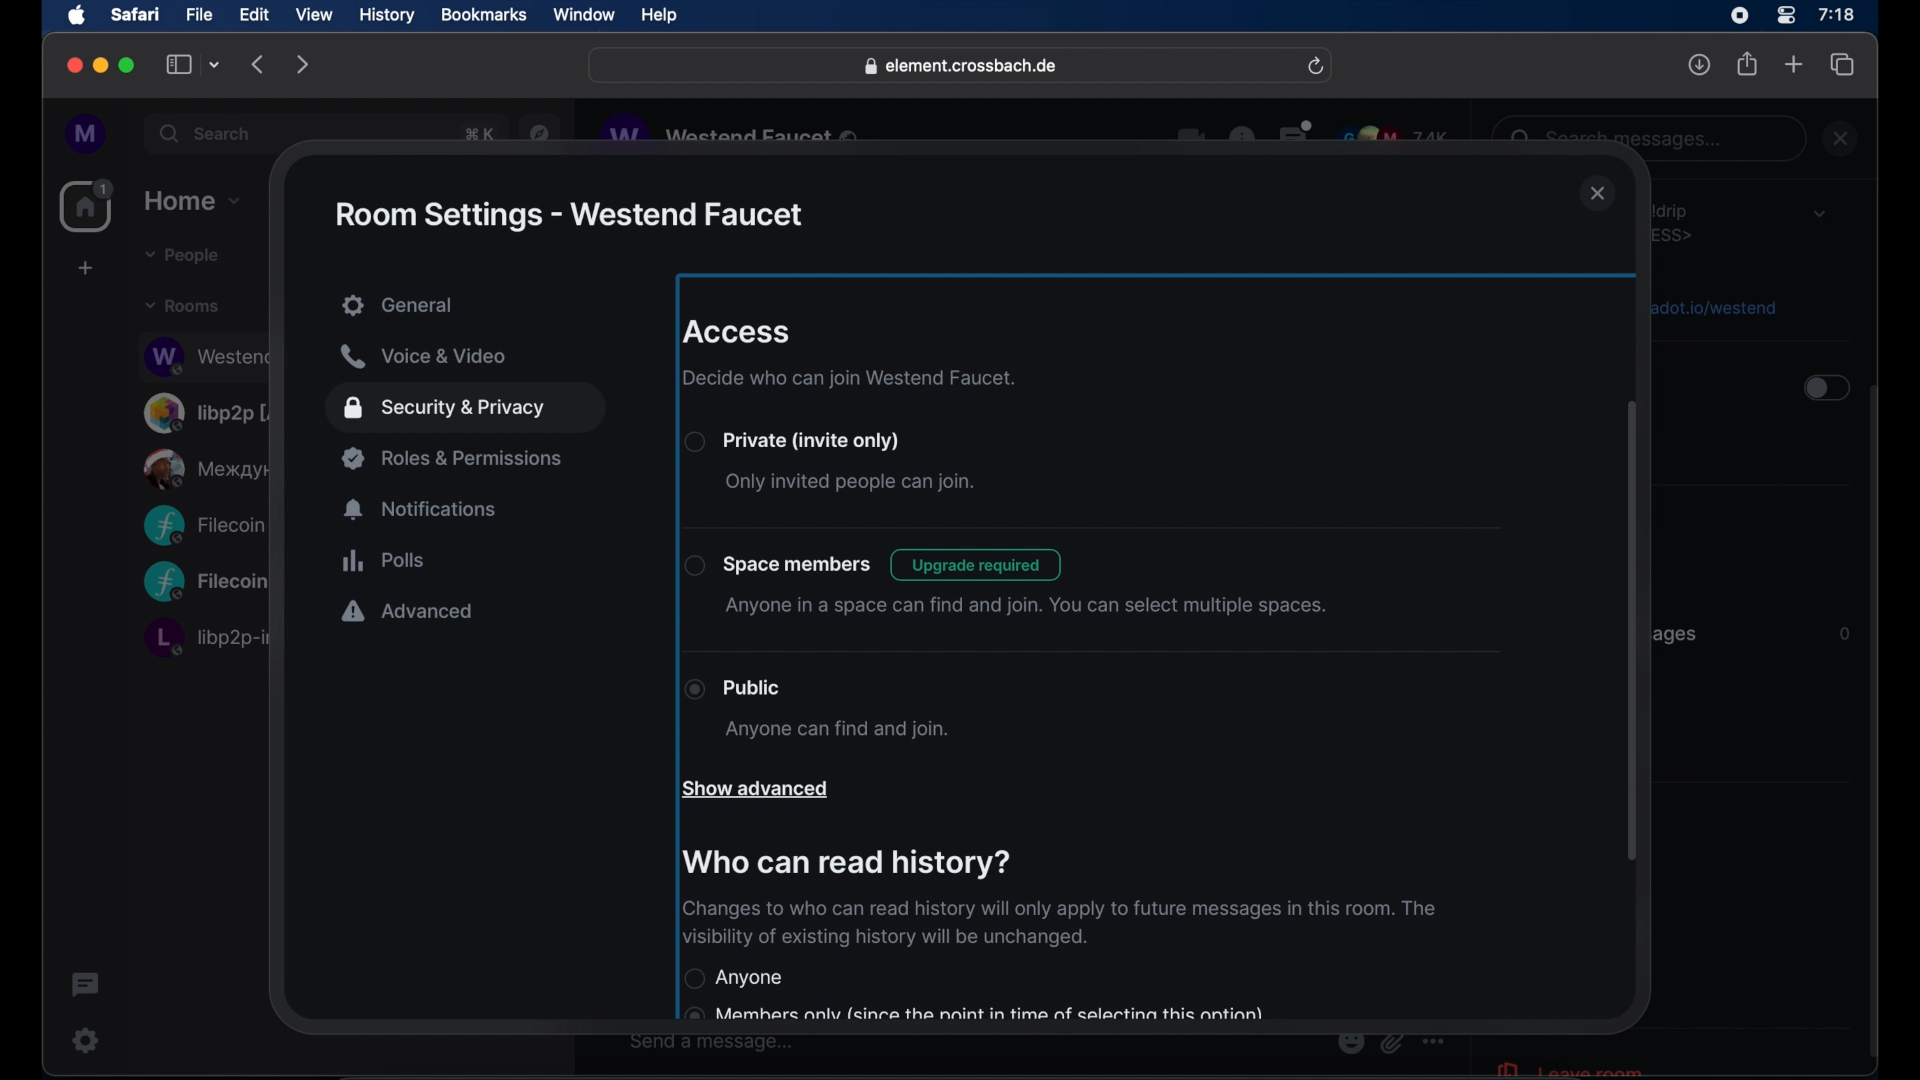 This screenshot has width=1920, height=1080. I want to click on apple icon, so click(77, 16).